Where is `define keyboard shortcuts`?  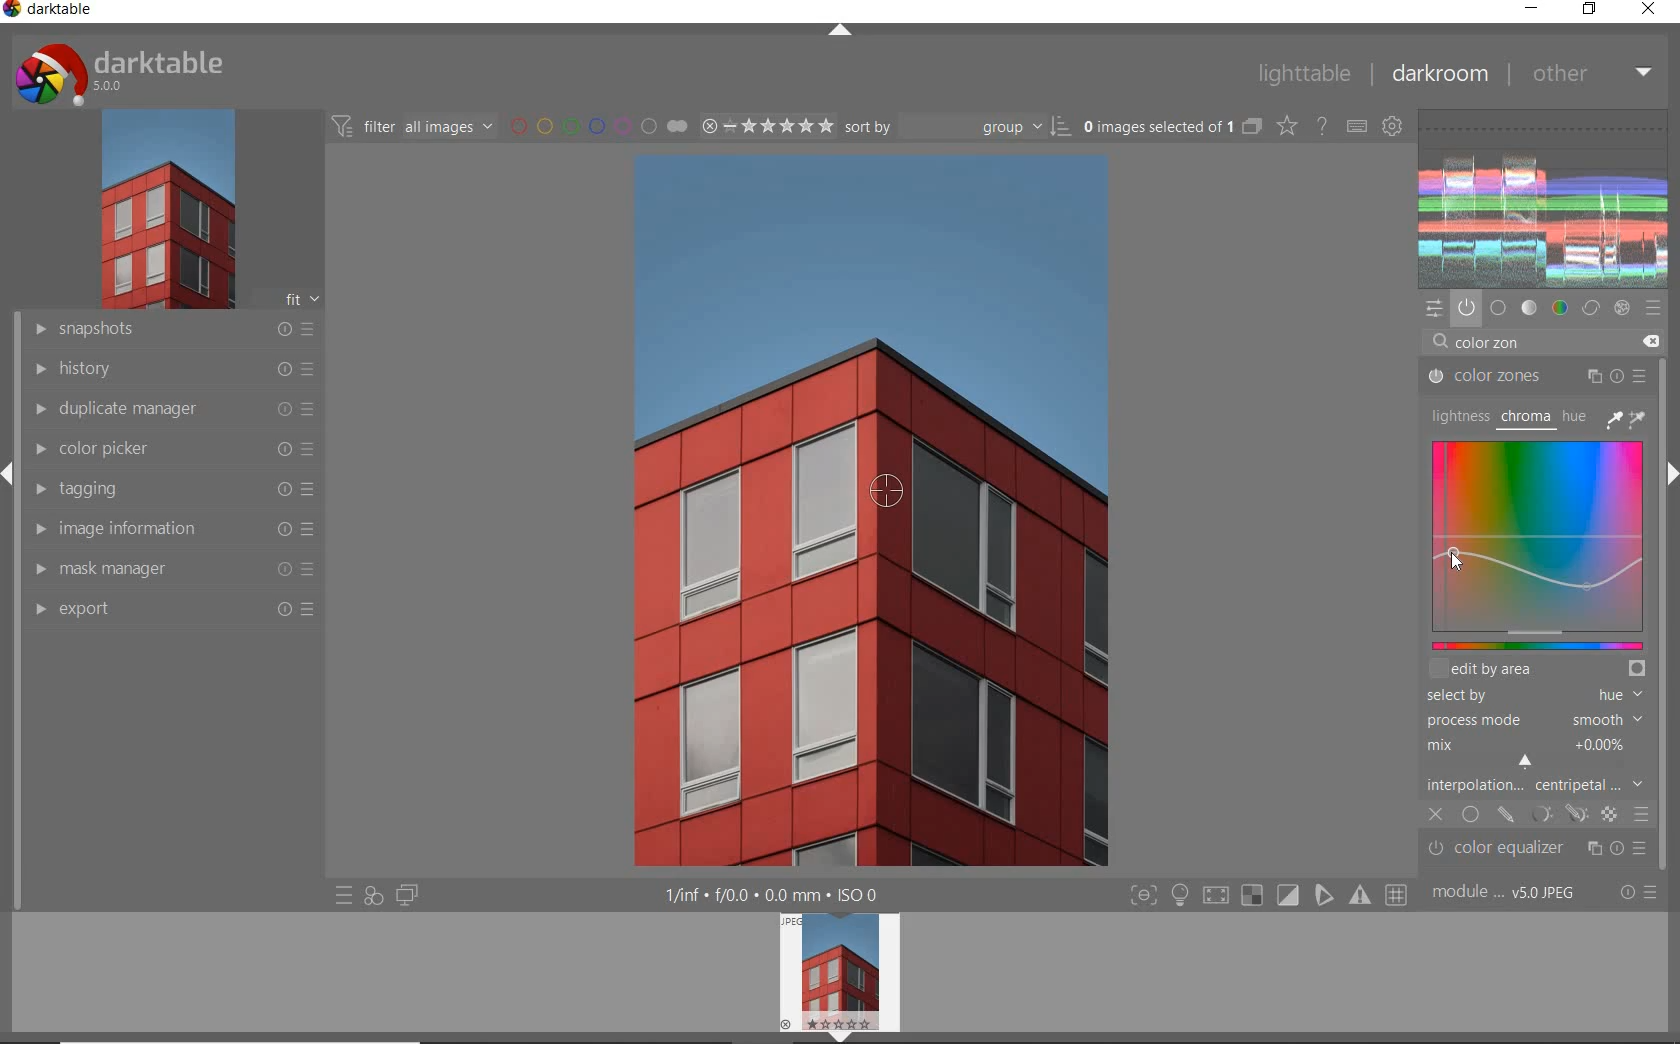
define keyboard shortcuts is located at coordinates (1358, 126).